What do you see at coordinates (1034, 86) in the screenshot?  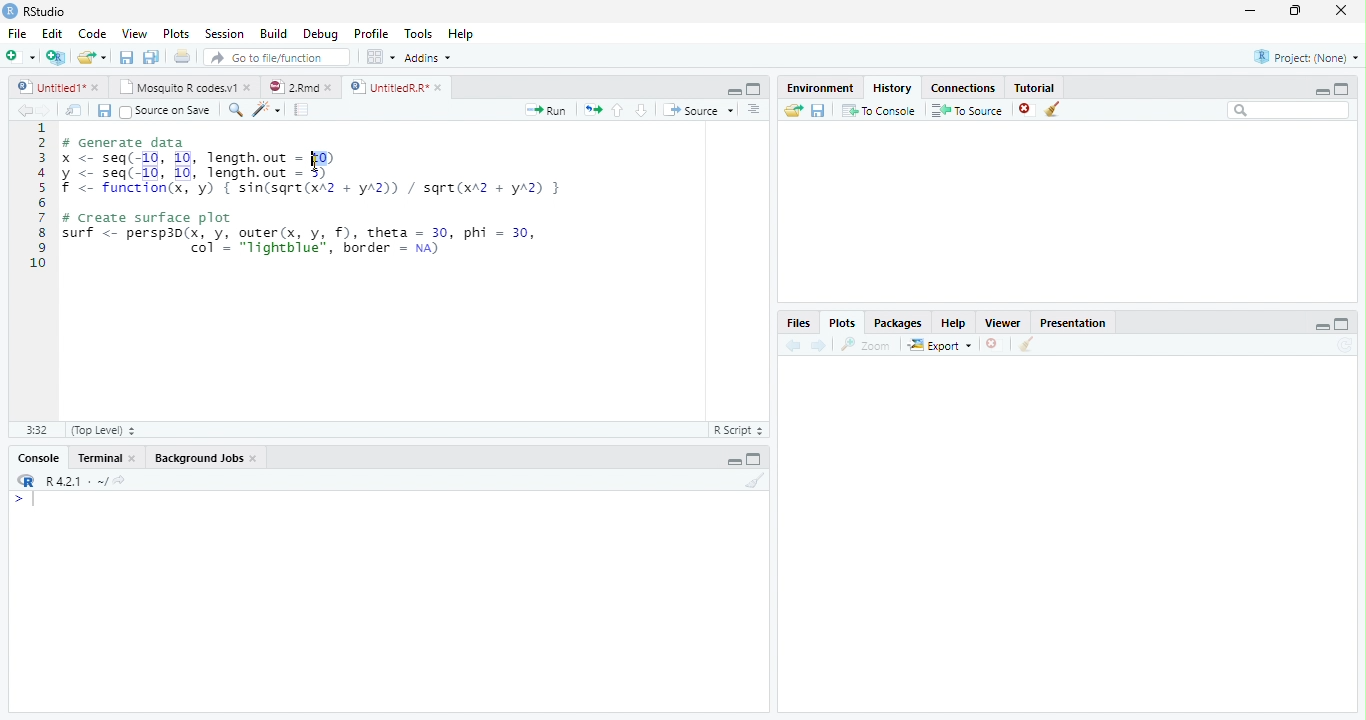 I see `Tutorial` at bounding box center [1034, 86].